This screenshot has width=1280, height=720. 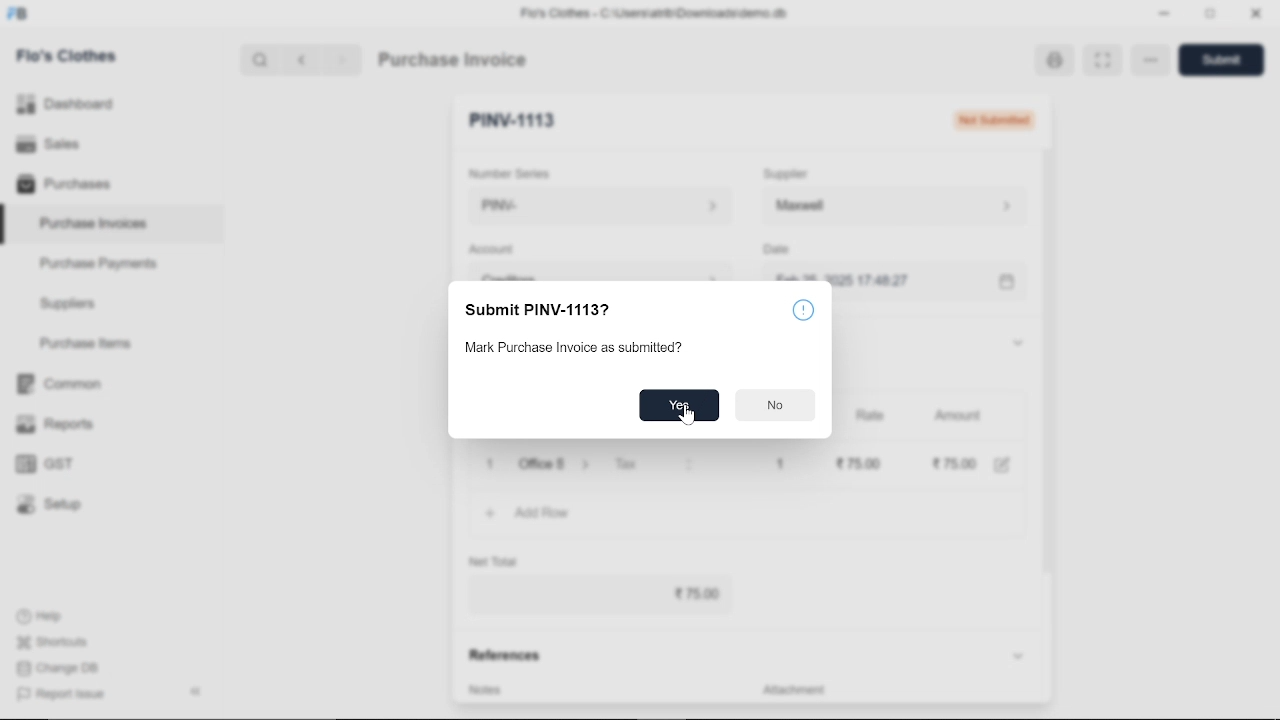 I want to click on cursor, so click(x=689, y=416).